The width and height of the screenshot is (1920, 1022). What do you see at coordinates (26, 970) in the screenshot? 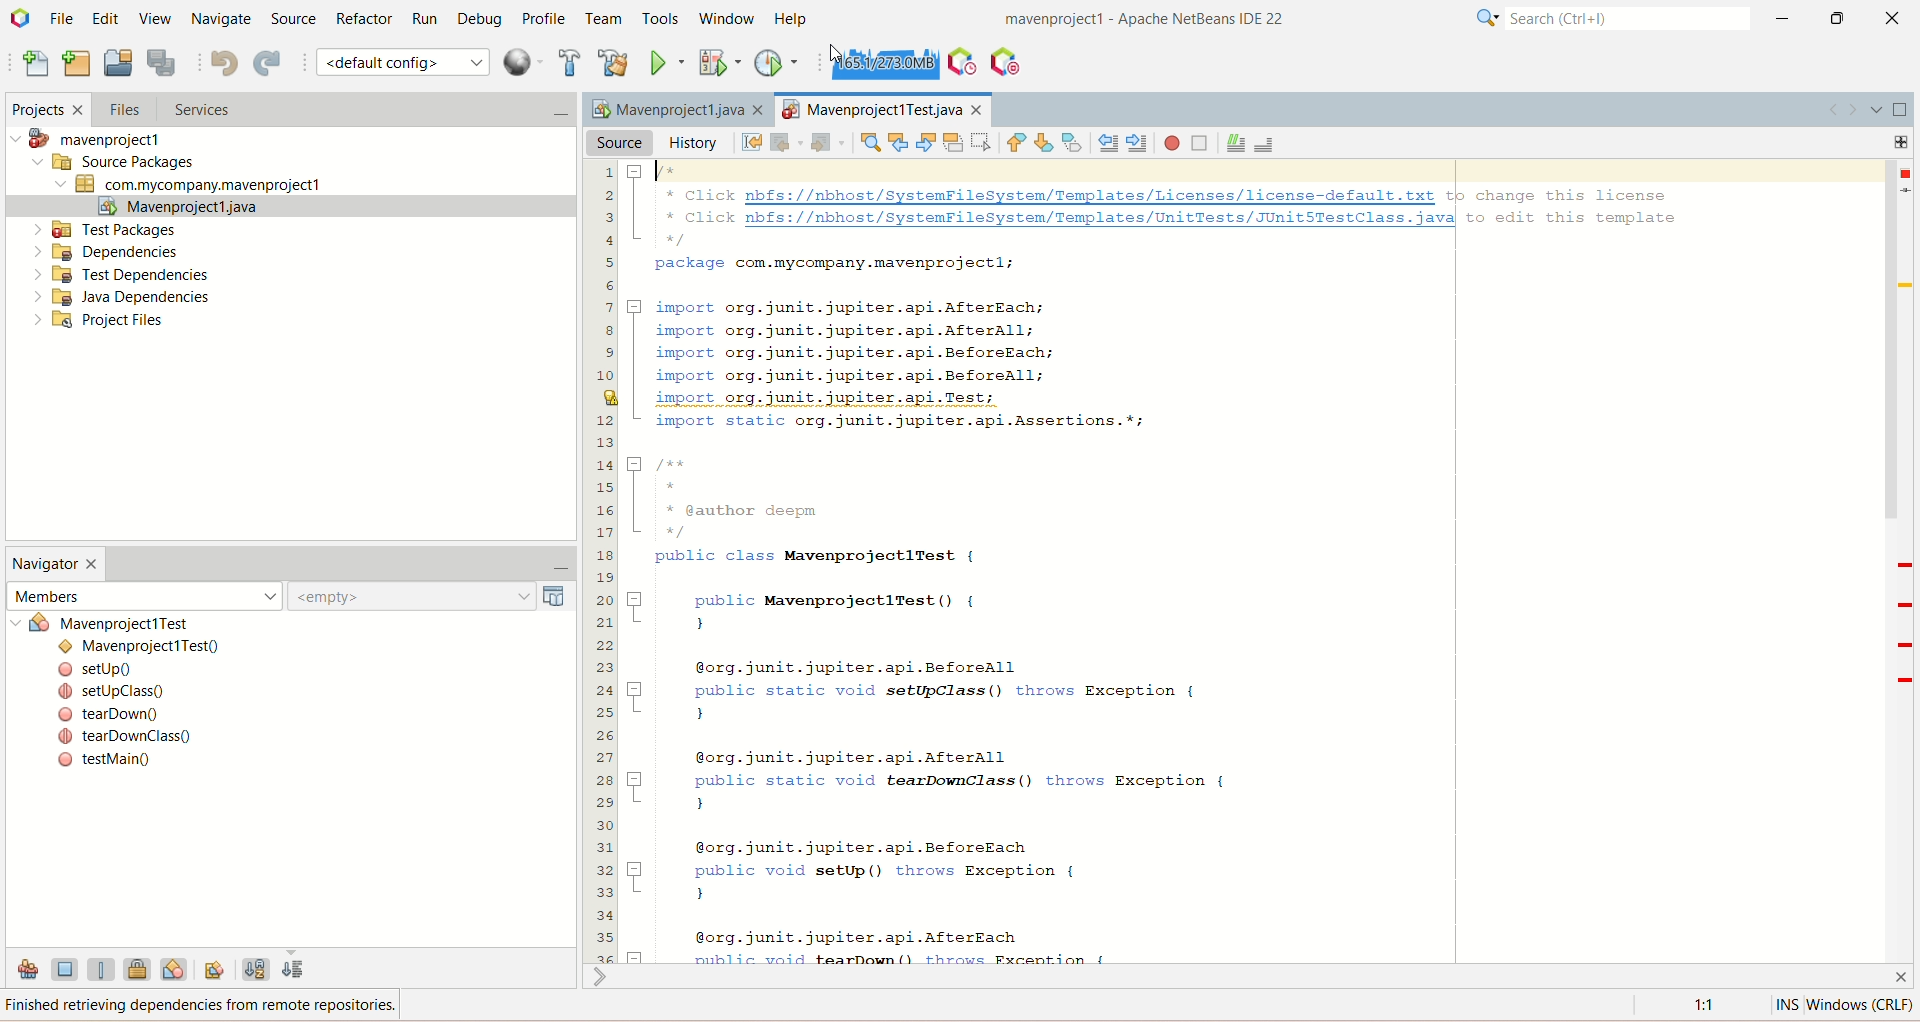
I see `show inherited members` at bounding box center [26, 970].